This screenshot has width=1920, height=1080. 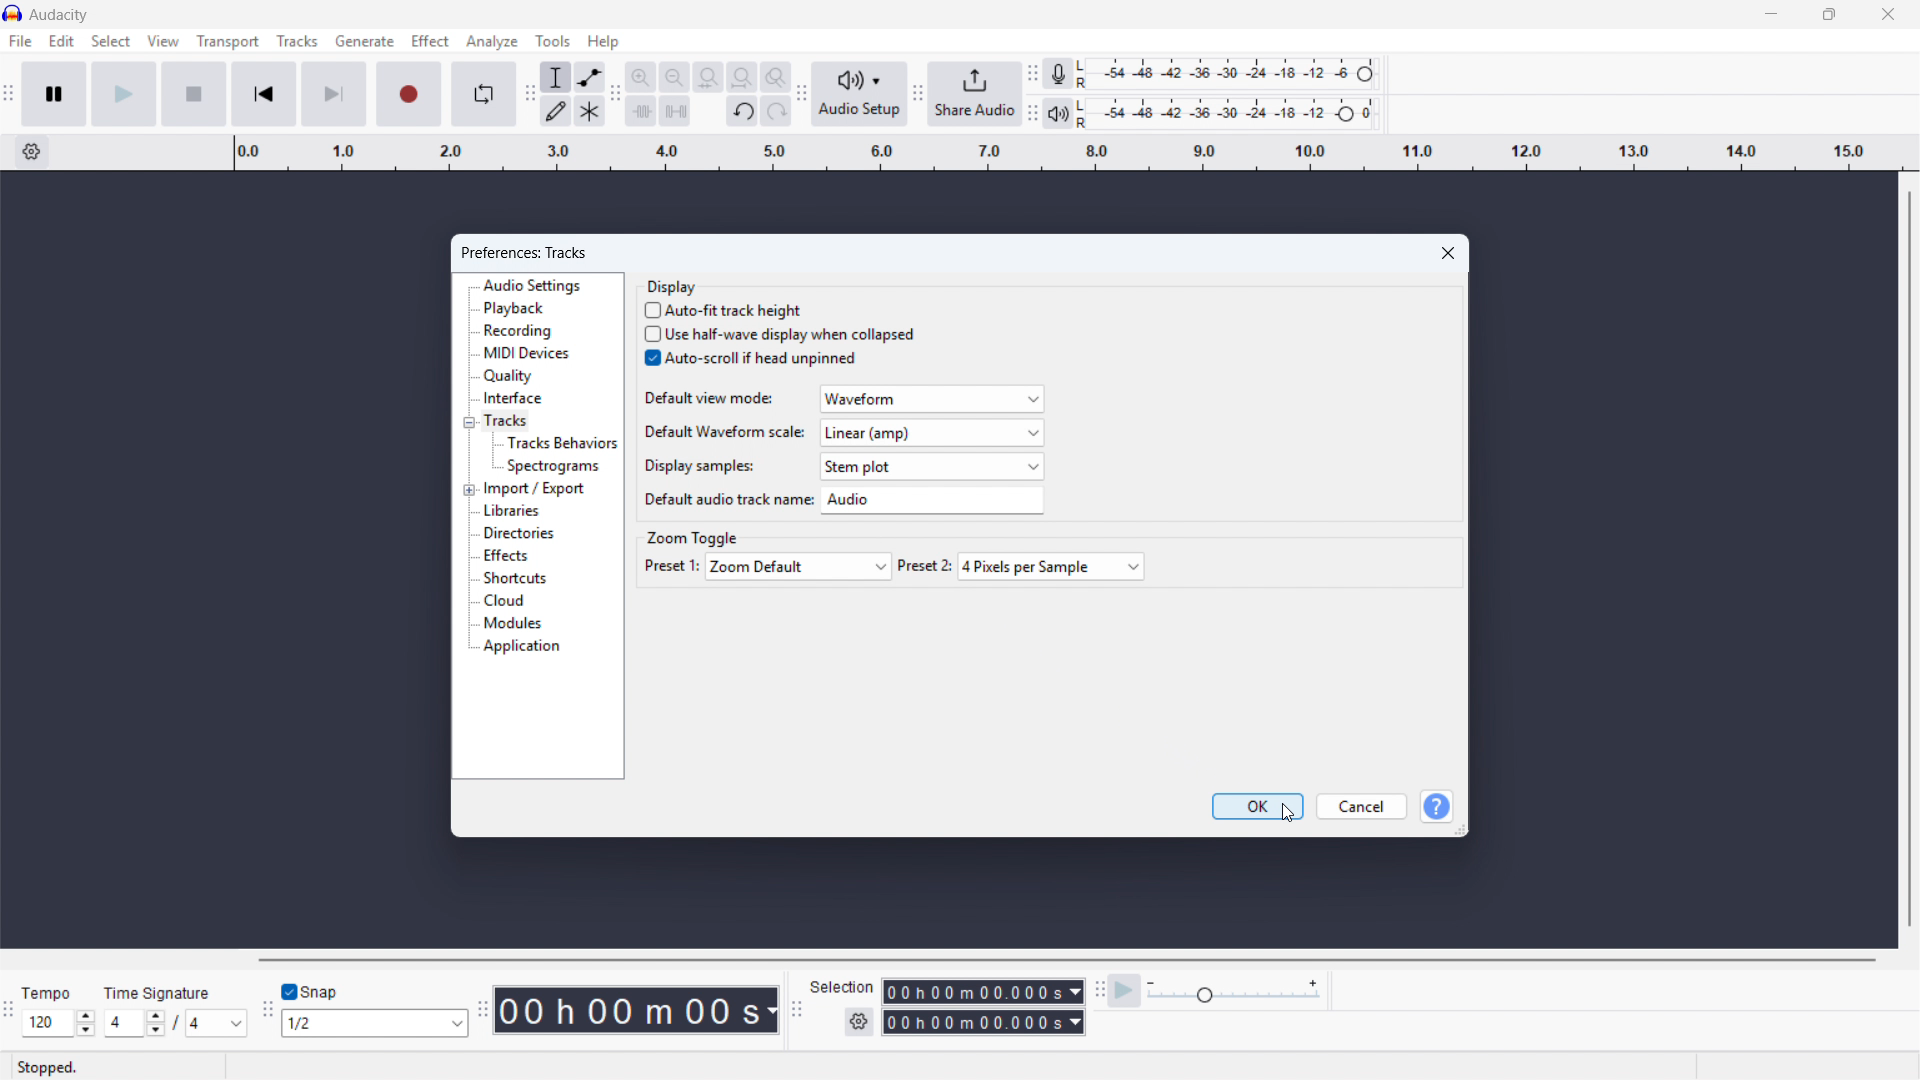 What do you see at coordinates (31, 152) in the screenshot?
I see `timeline settings` at bounding box center [31, 152].